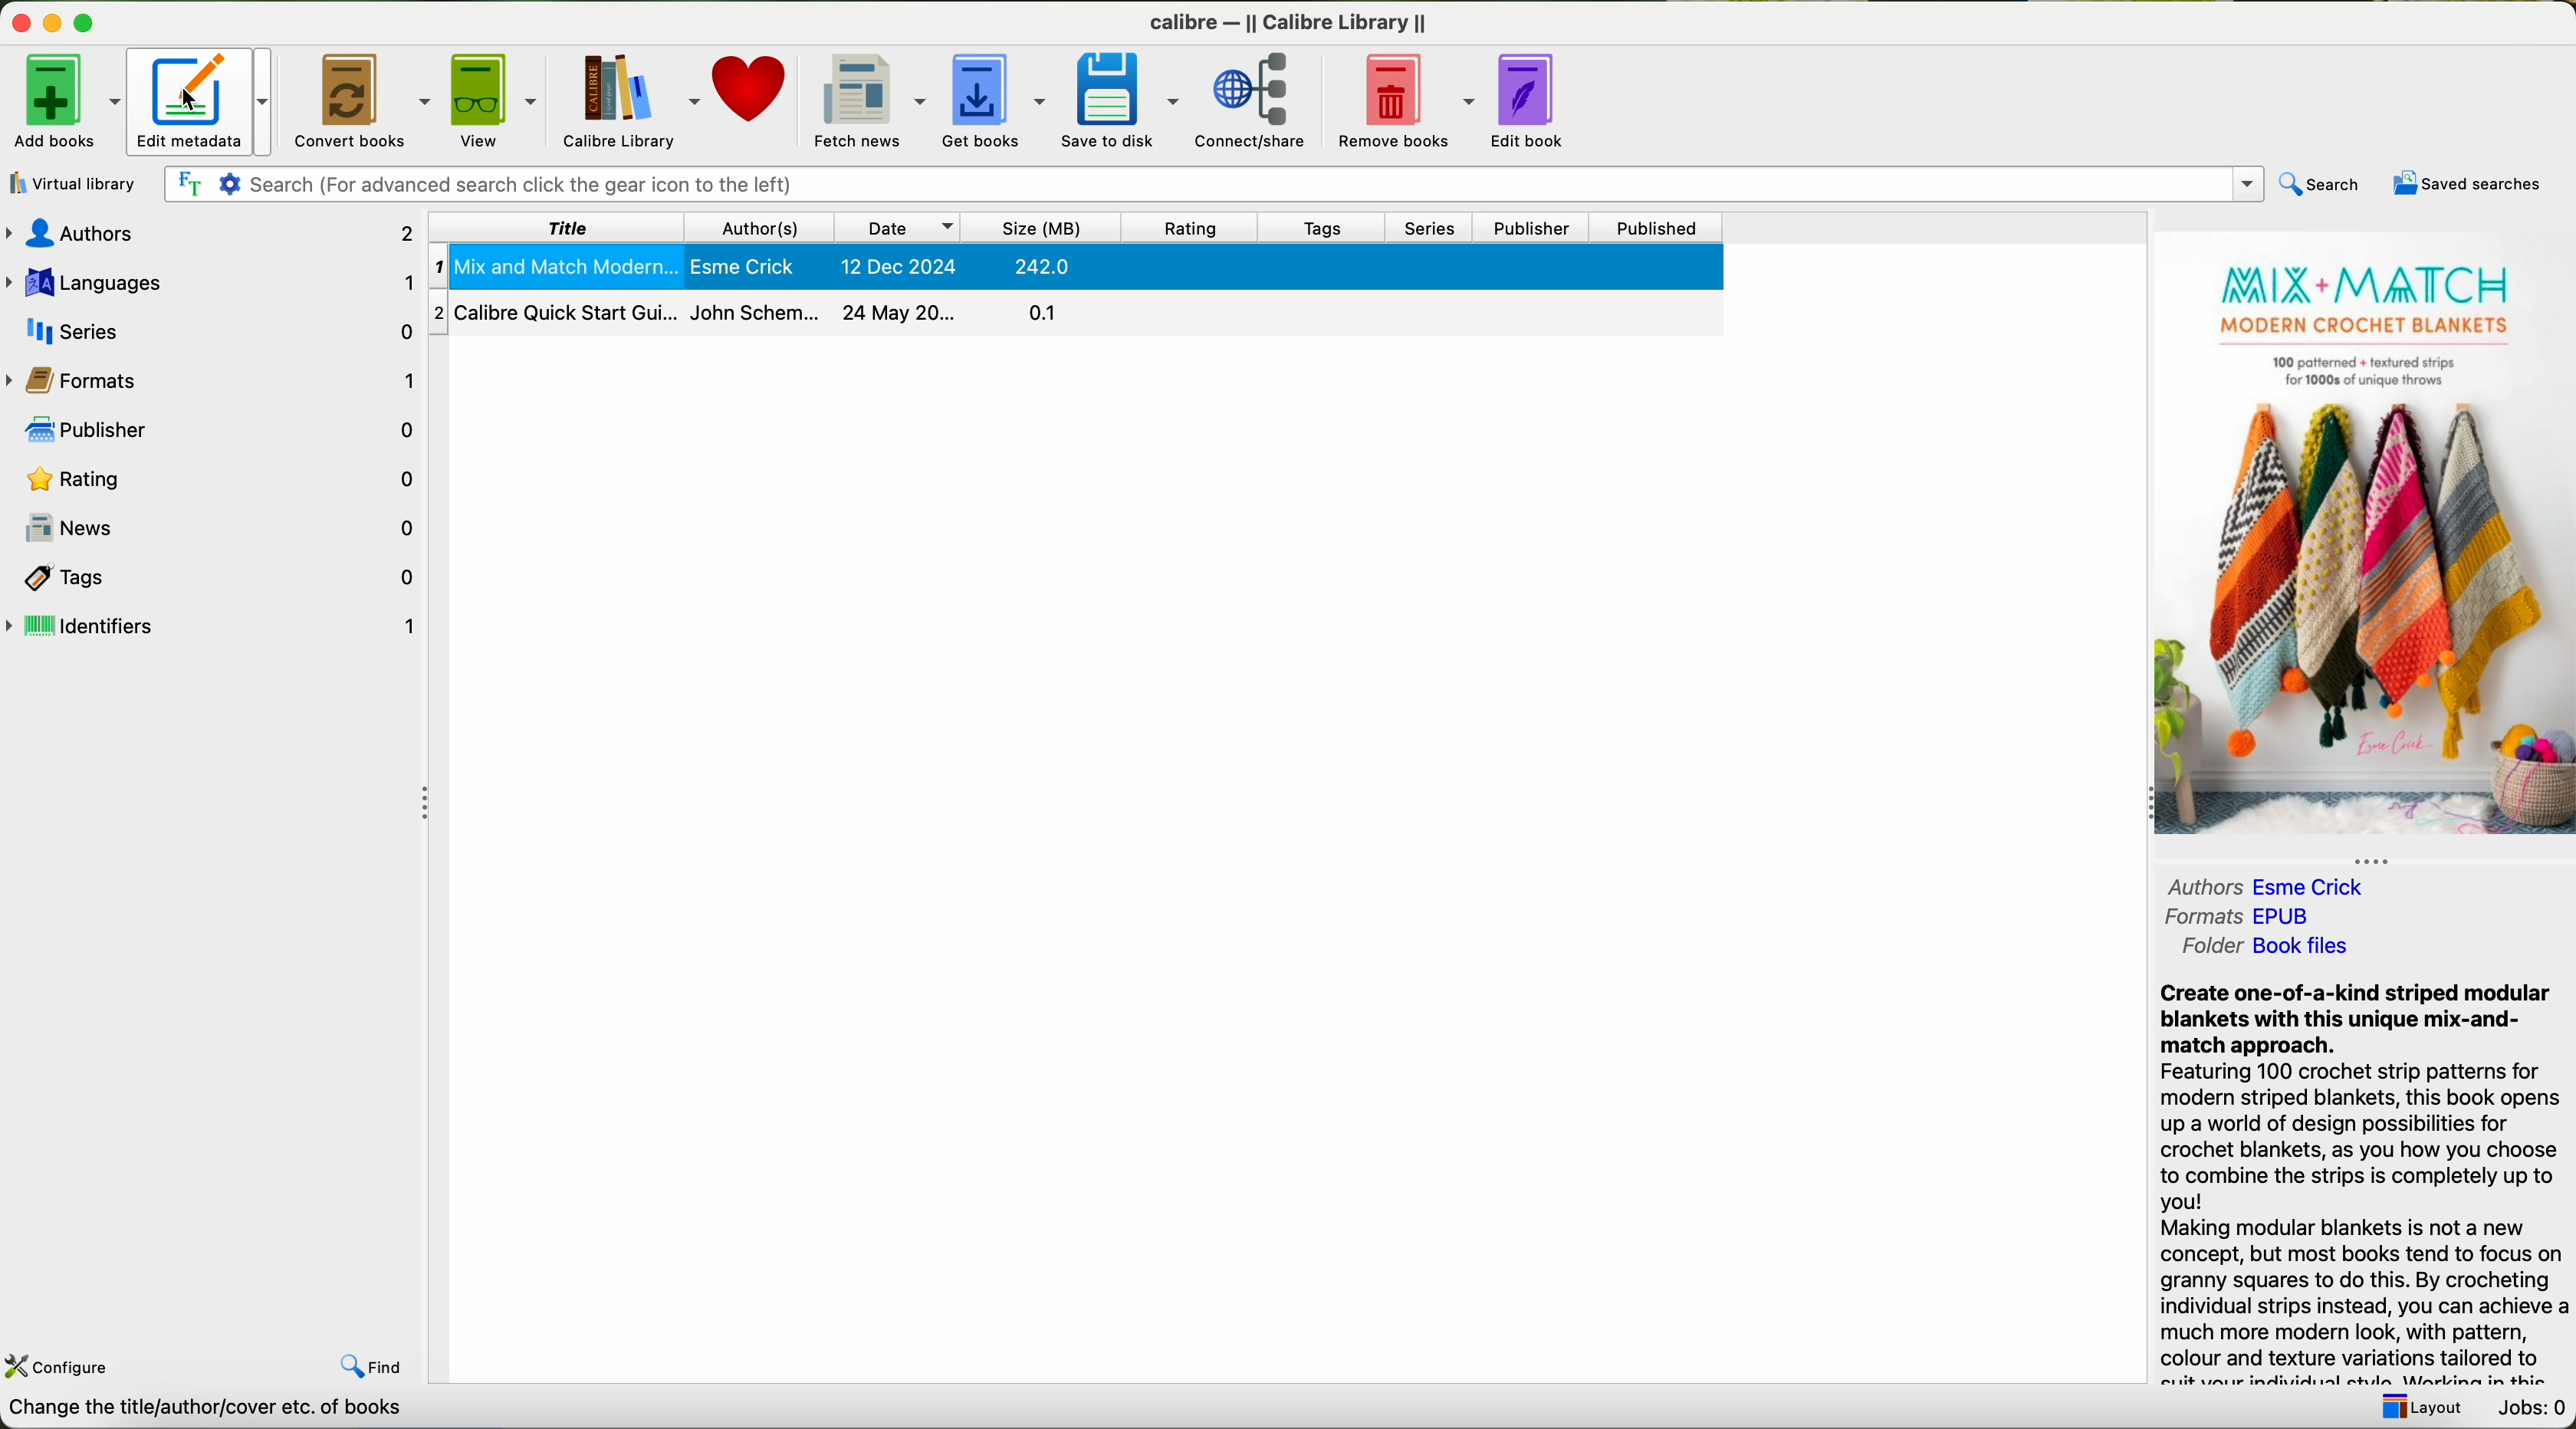  Describe the element at coordinates (56, 22) in the screenshot. I see `minimize program` at that location.